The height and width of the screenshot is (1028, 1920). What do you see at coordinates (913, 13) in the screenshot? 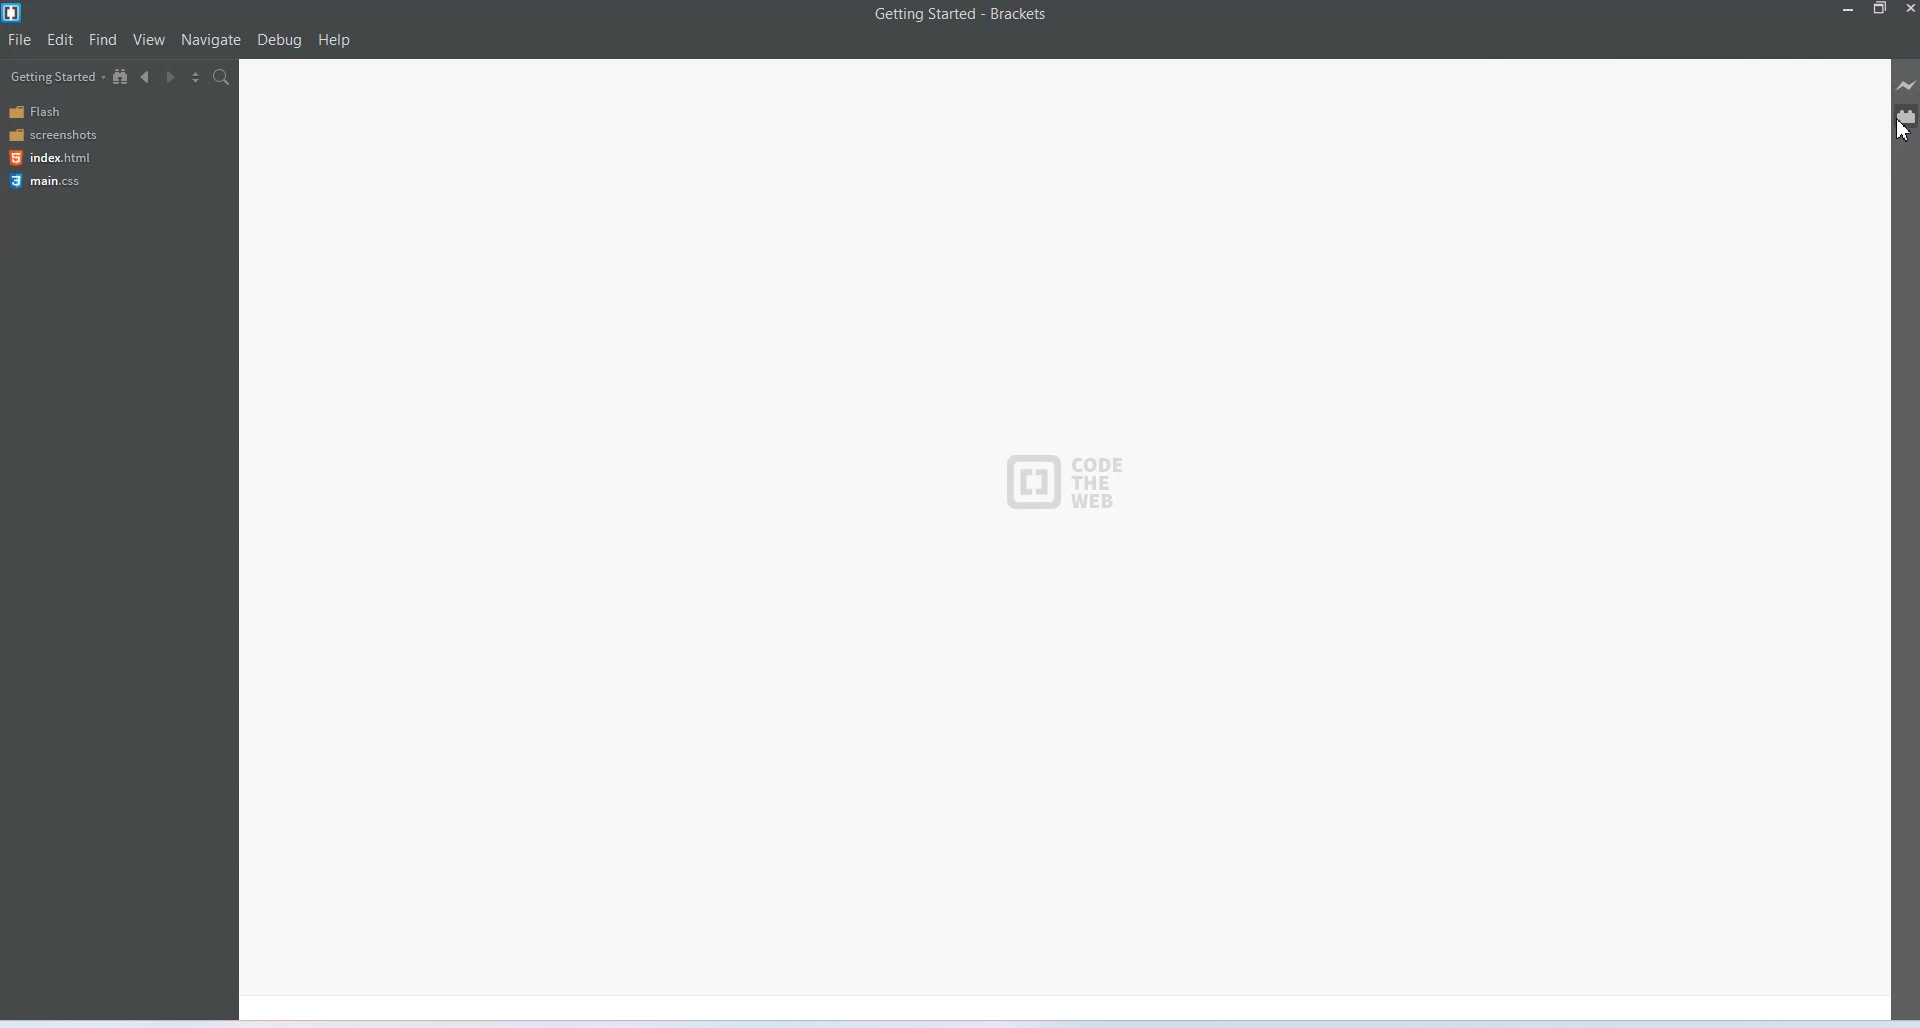
I see `Getting started` at bounding box center [913, 13].